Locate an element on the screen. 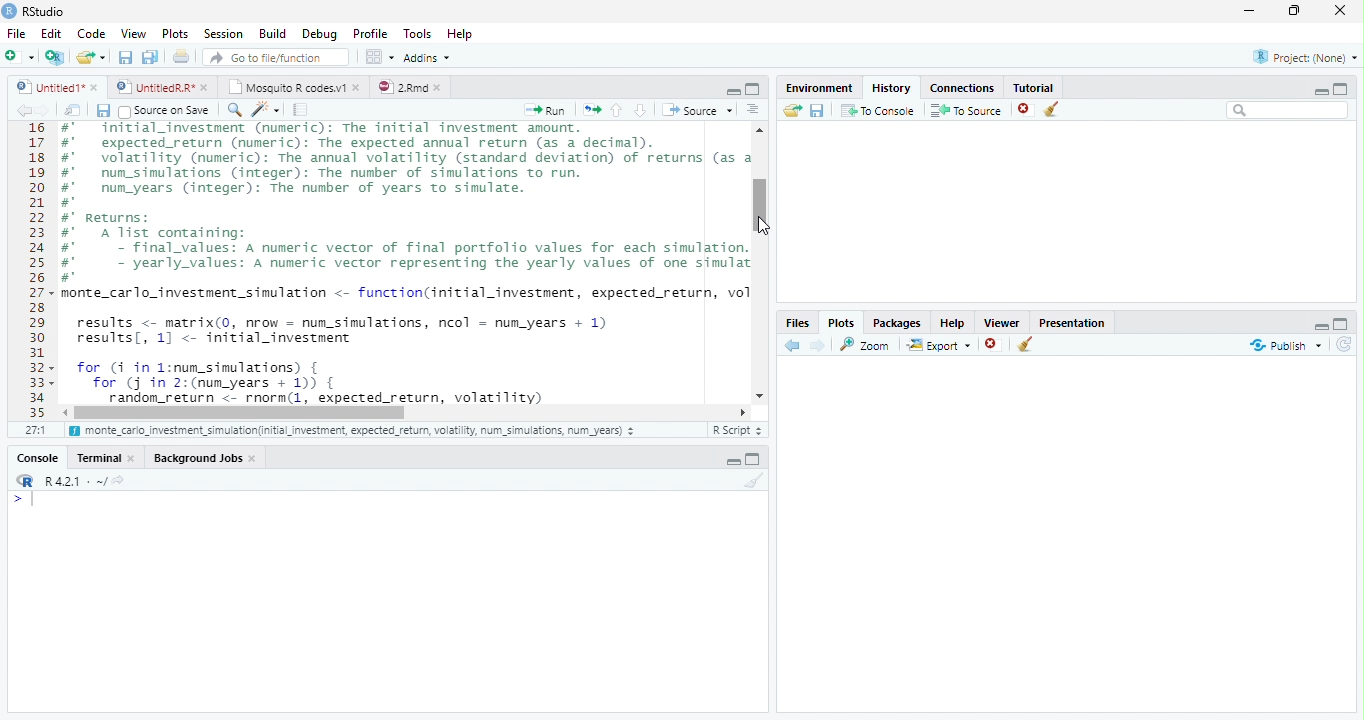  Source is located at coordinates (696, 109).